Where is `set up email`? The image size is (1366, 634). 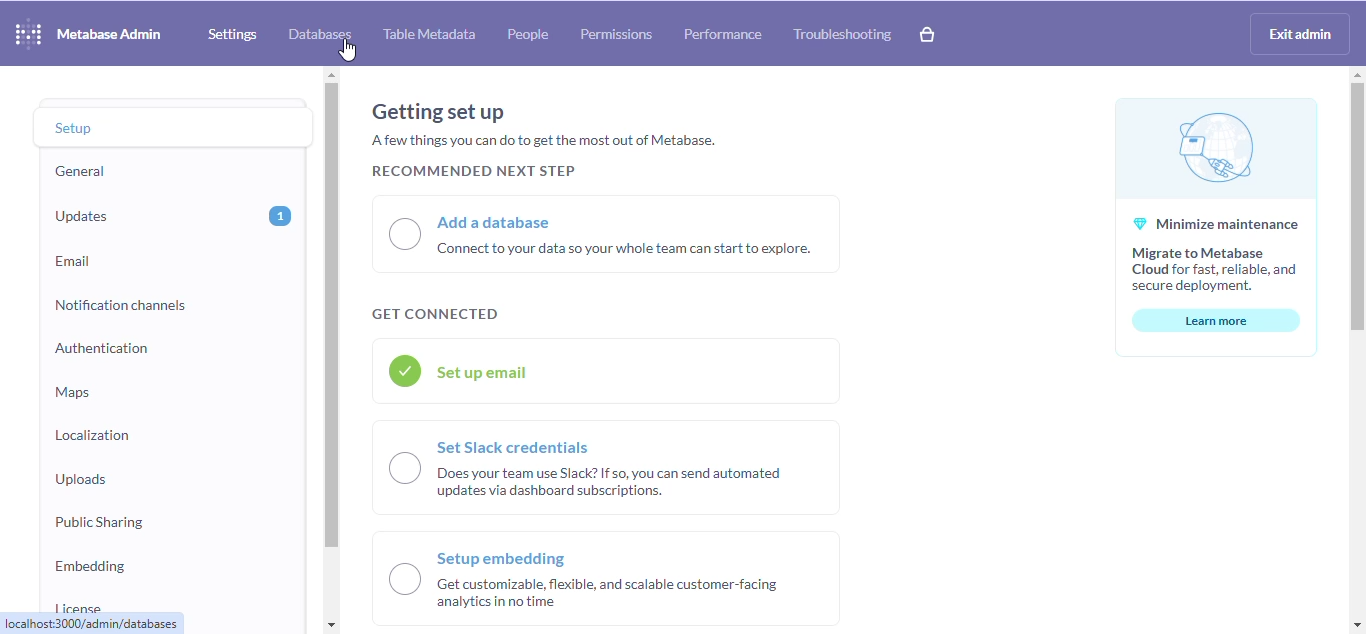 set up email is located at coordinates (605, 371).